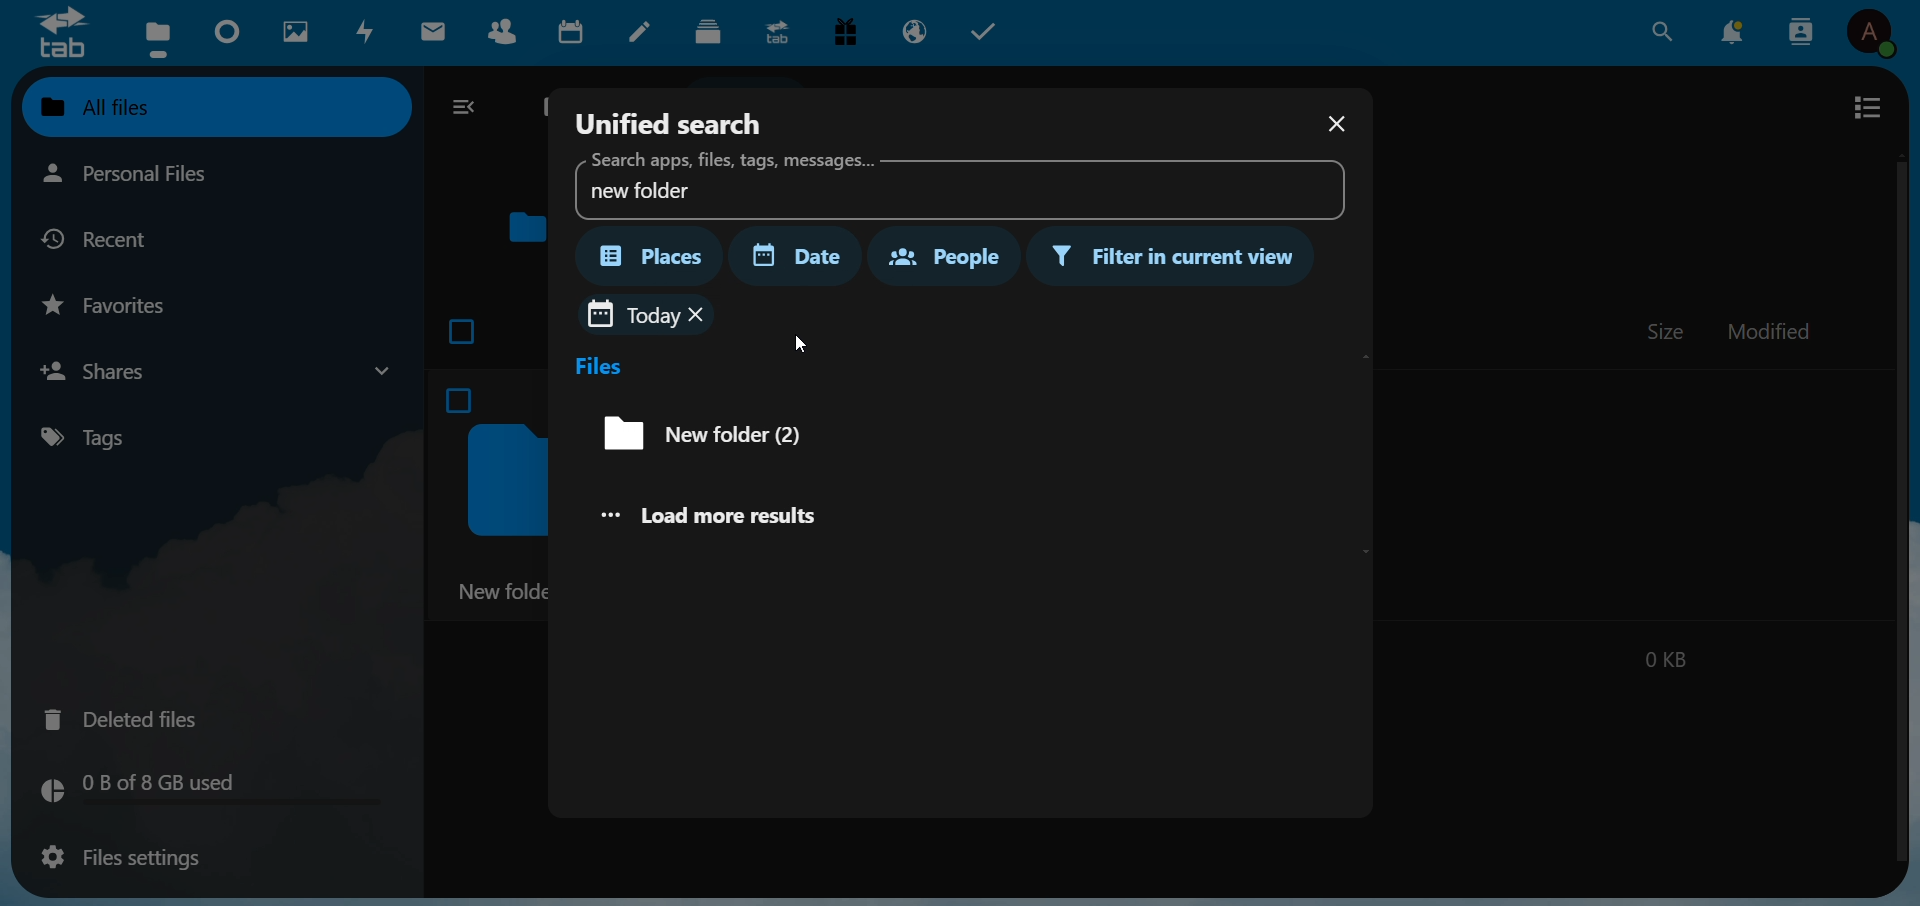 Image resolution: width=1920 pixels, height=906 pixels. I want to click on recent, so click(112, 238).